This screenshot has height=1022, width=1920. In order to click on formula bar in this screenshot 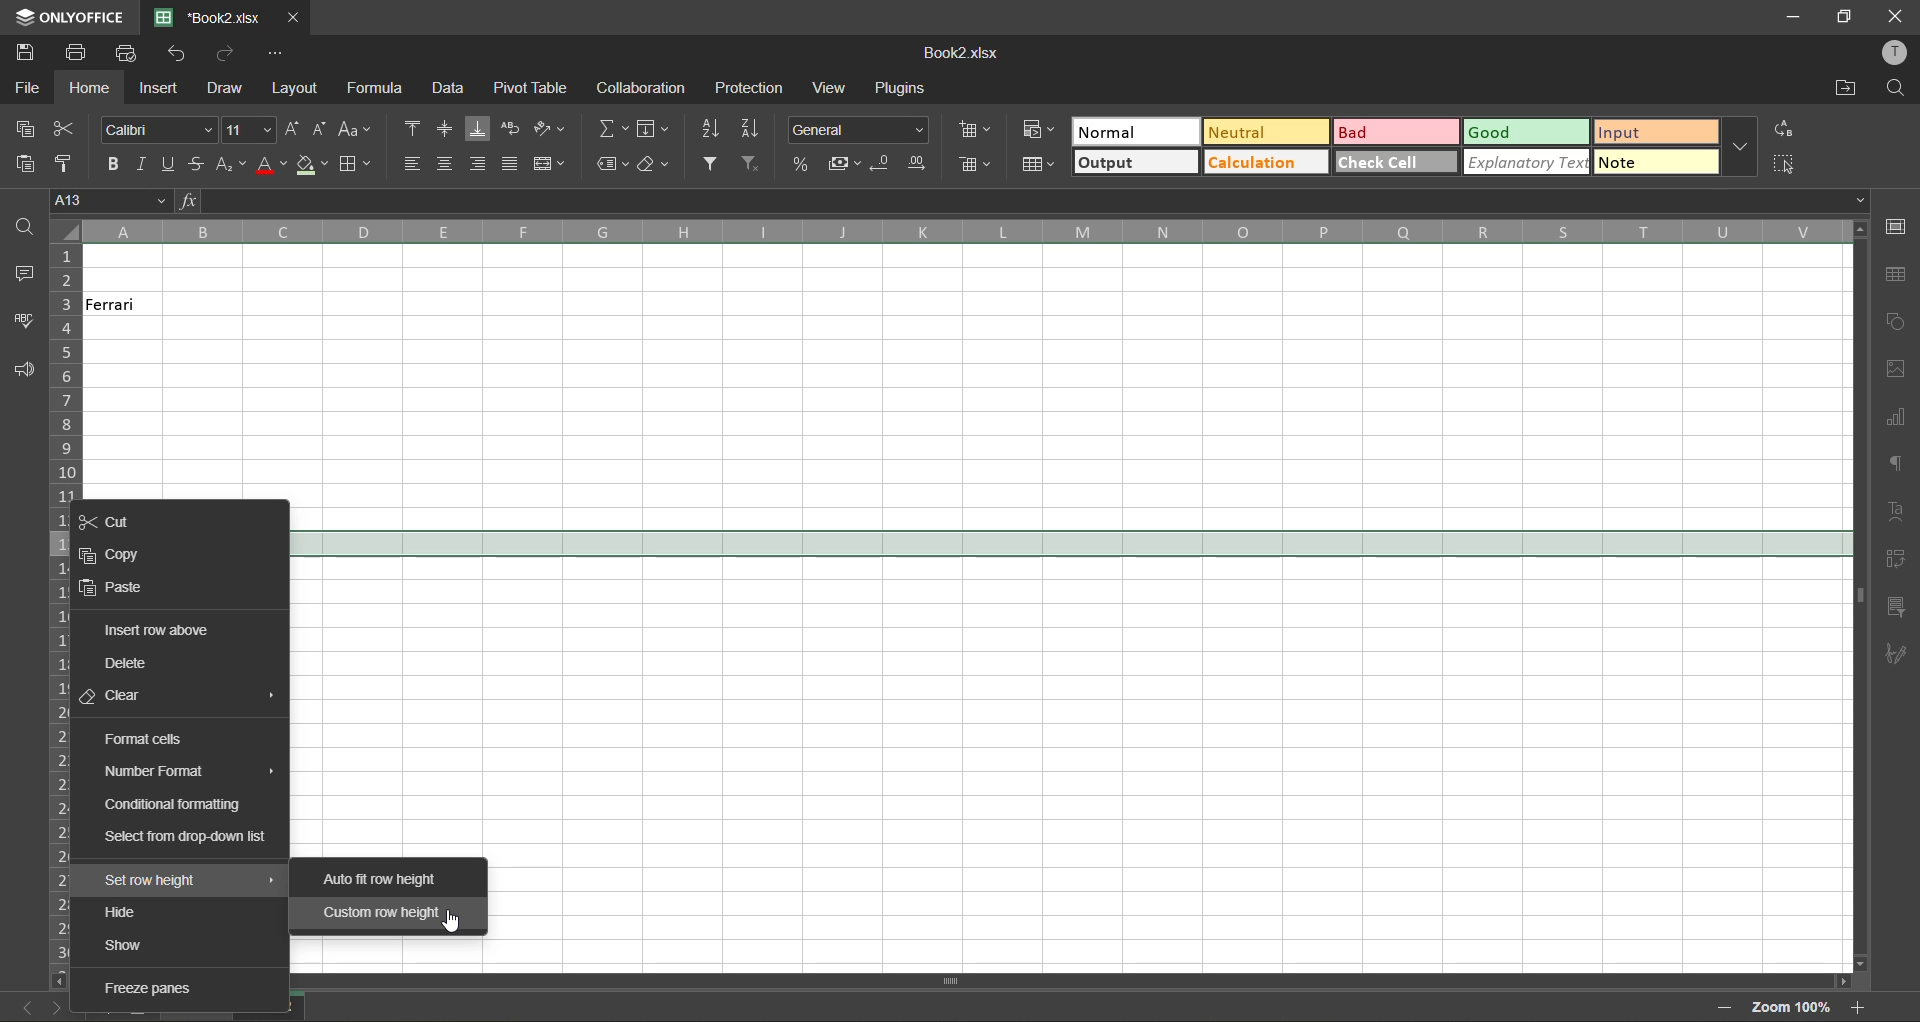, I will do `click(1021, 199)`.